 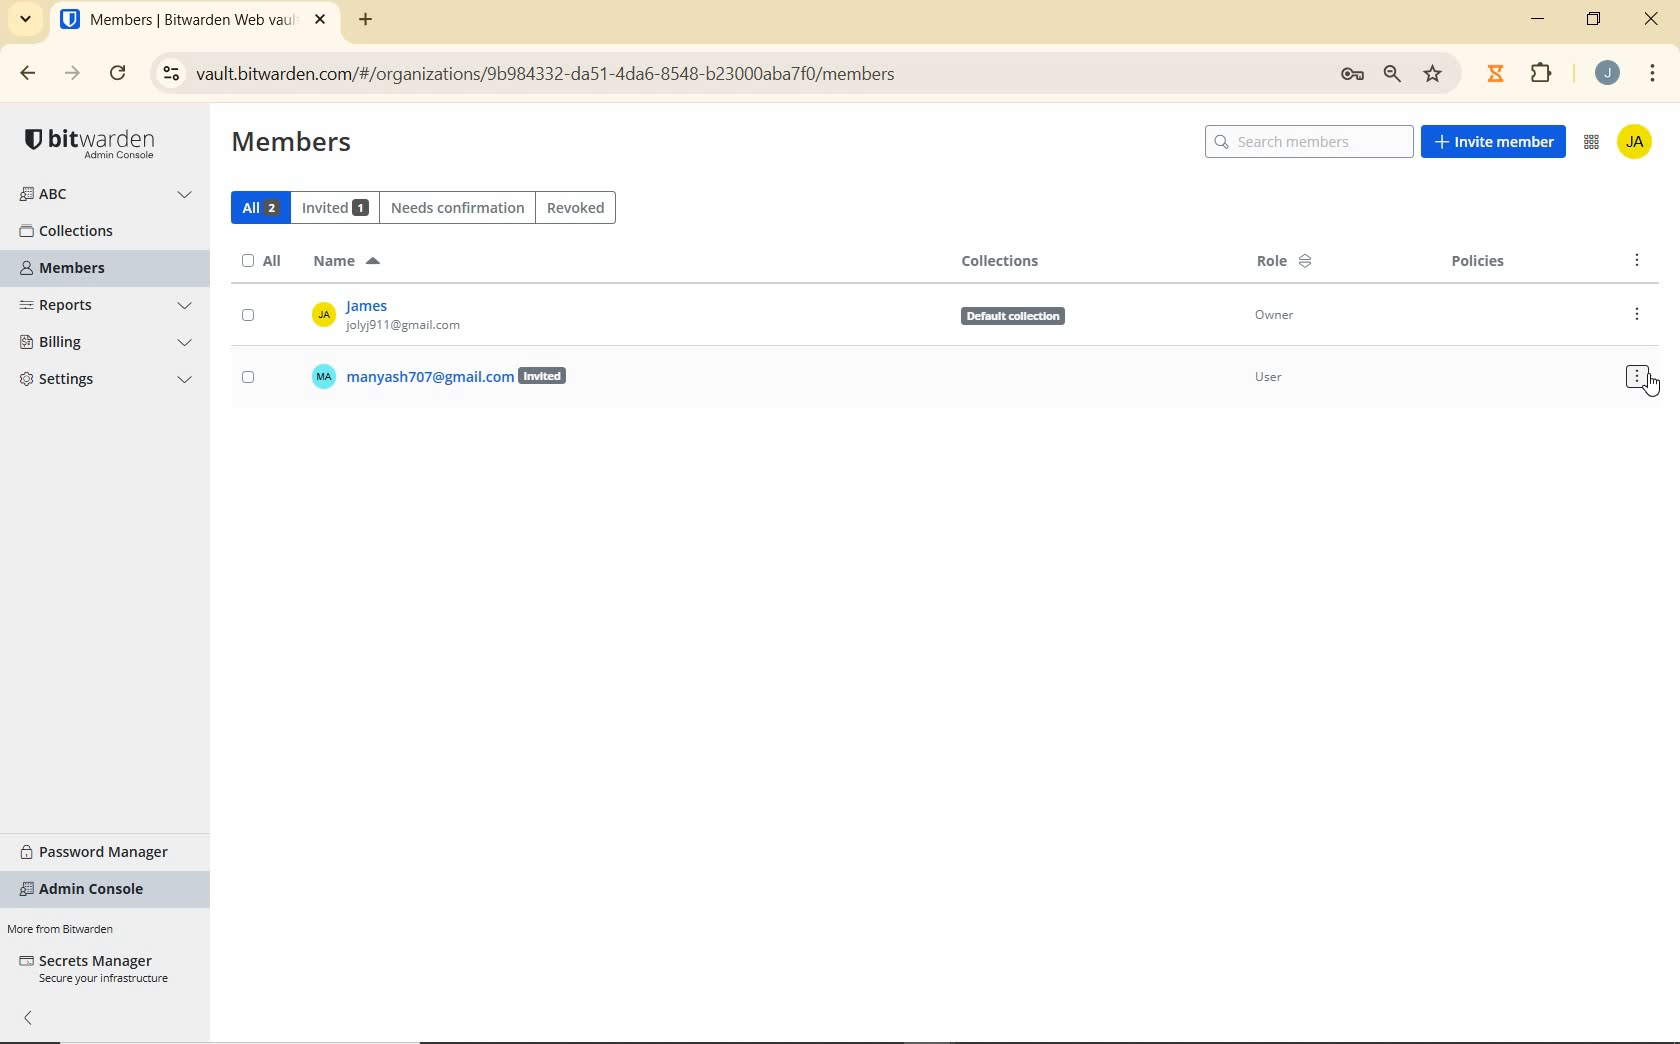 What do you see at coordinates (196, 22) in the screenshot?
I see `BITWARDEN WEB VAULT` at bounding box center [196, 22].